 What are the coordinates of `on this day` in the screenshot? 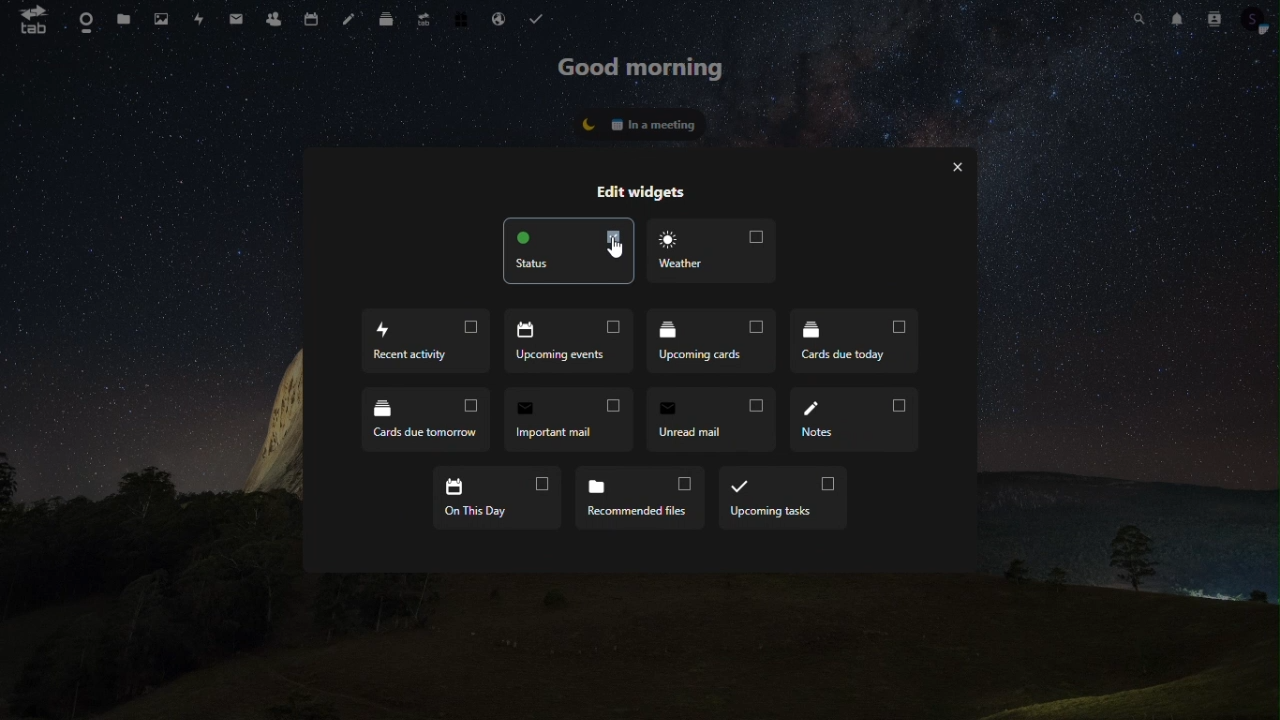 It's located at (500, 498).